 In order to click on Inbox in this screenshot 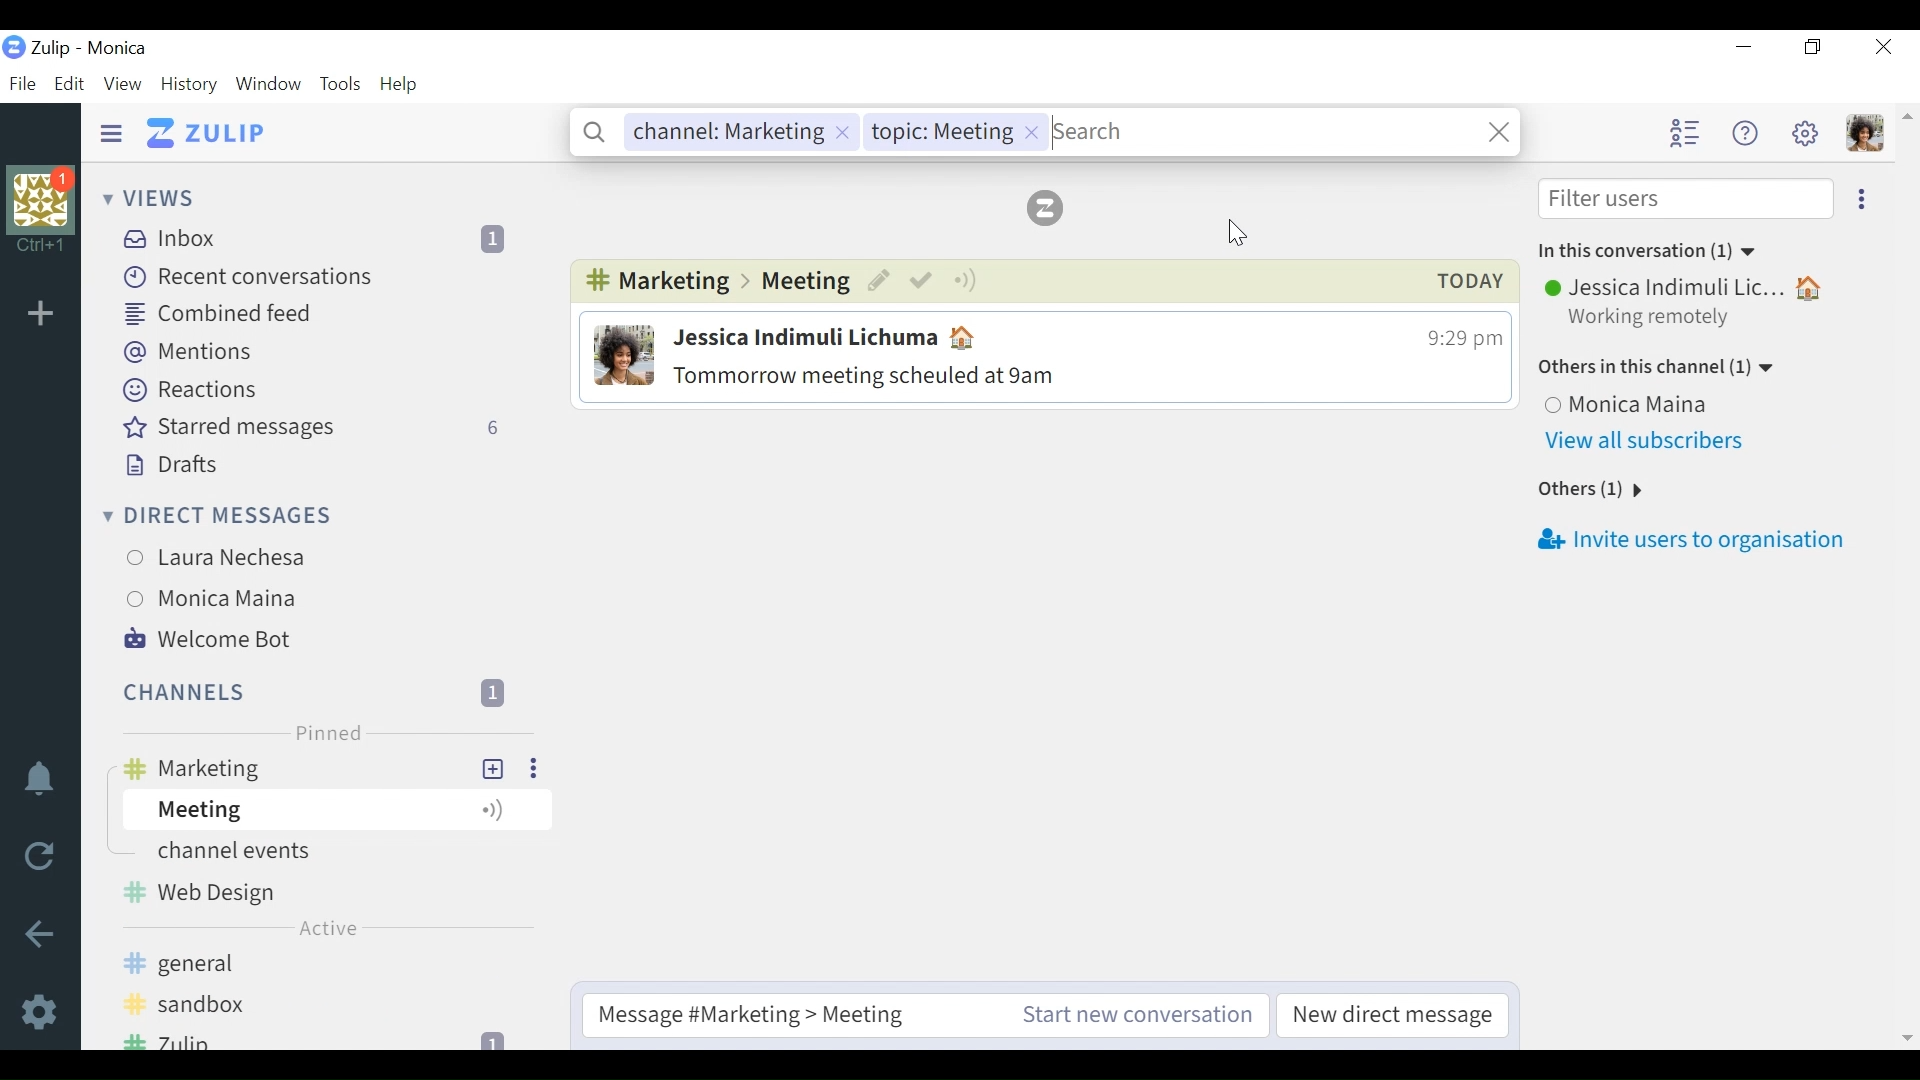, I will do `click(328, 238)`.